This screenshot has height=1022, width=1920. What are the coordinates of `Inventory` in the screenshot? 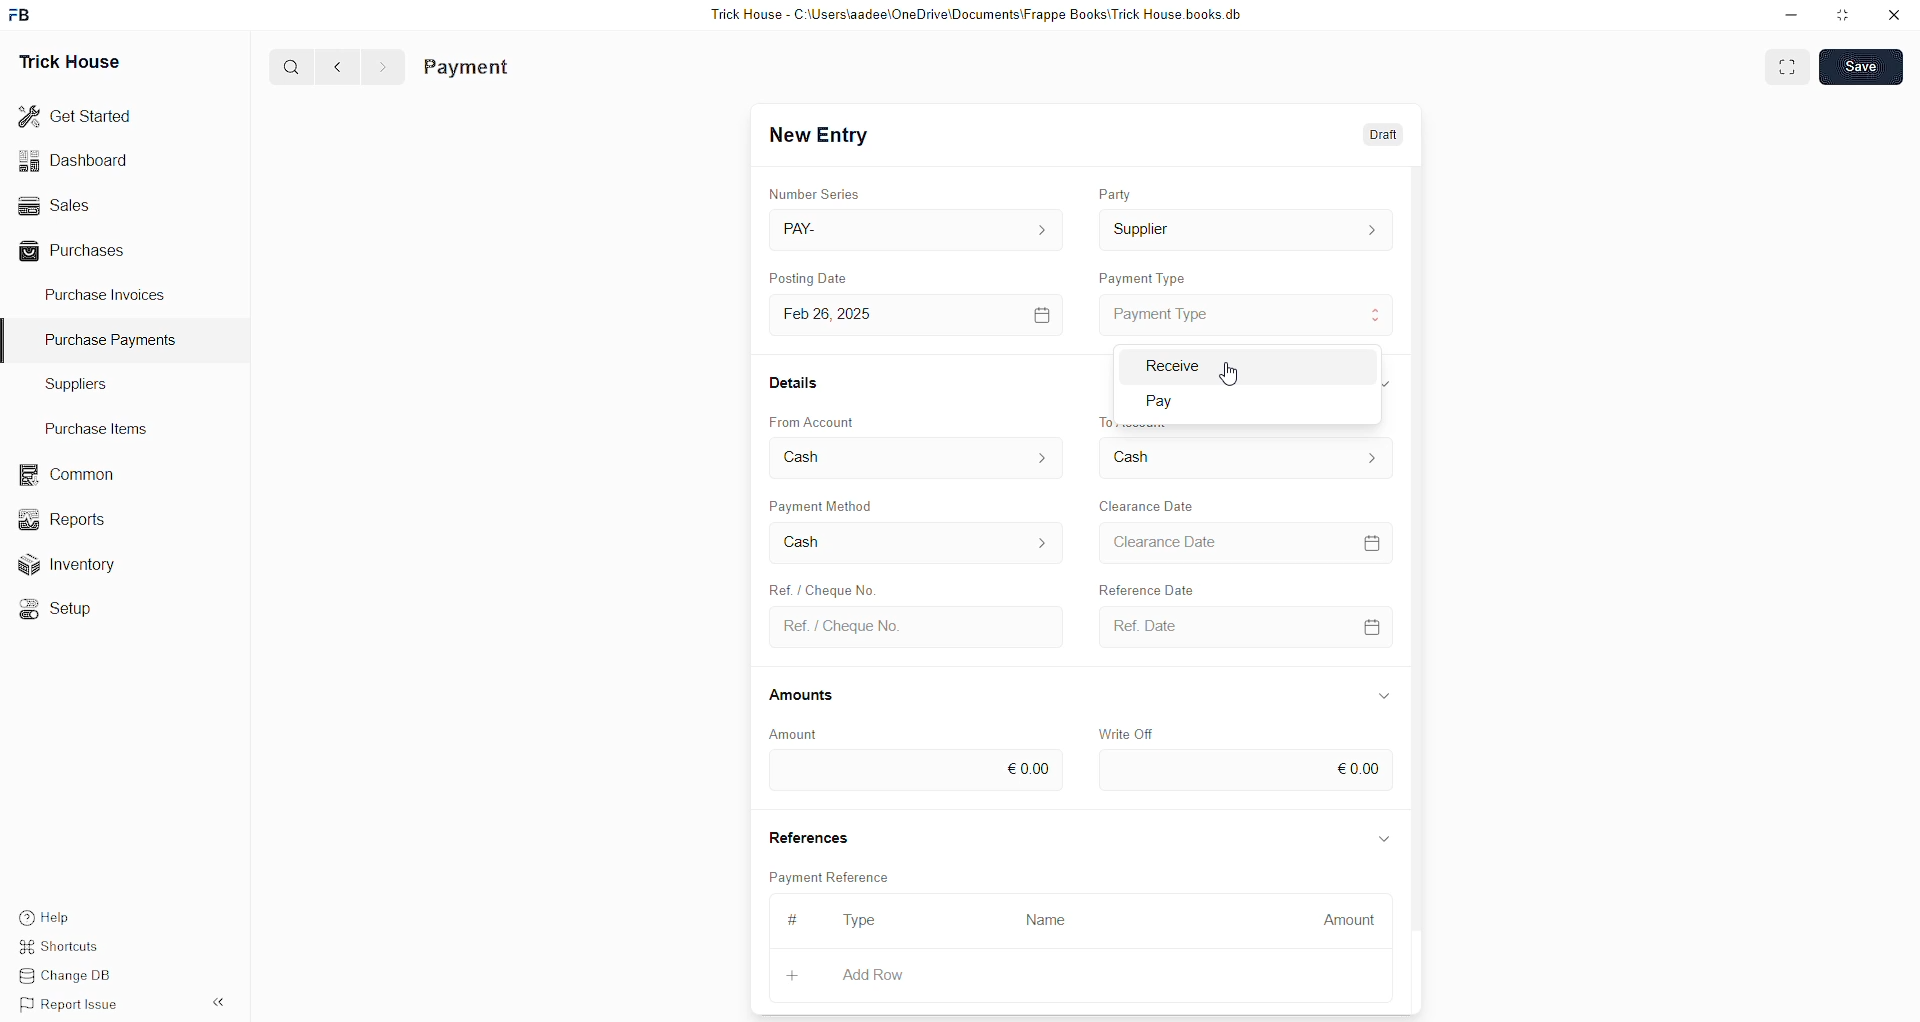 It's located at (68, 563).